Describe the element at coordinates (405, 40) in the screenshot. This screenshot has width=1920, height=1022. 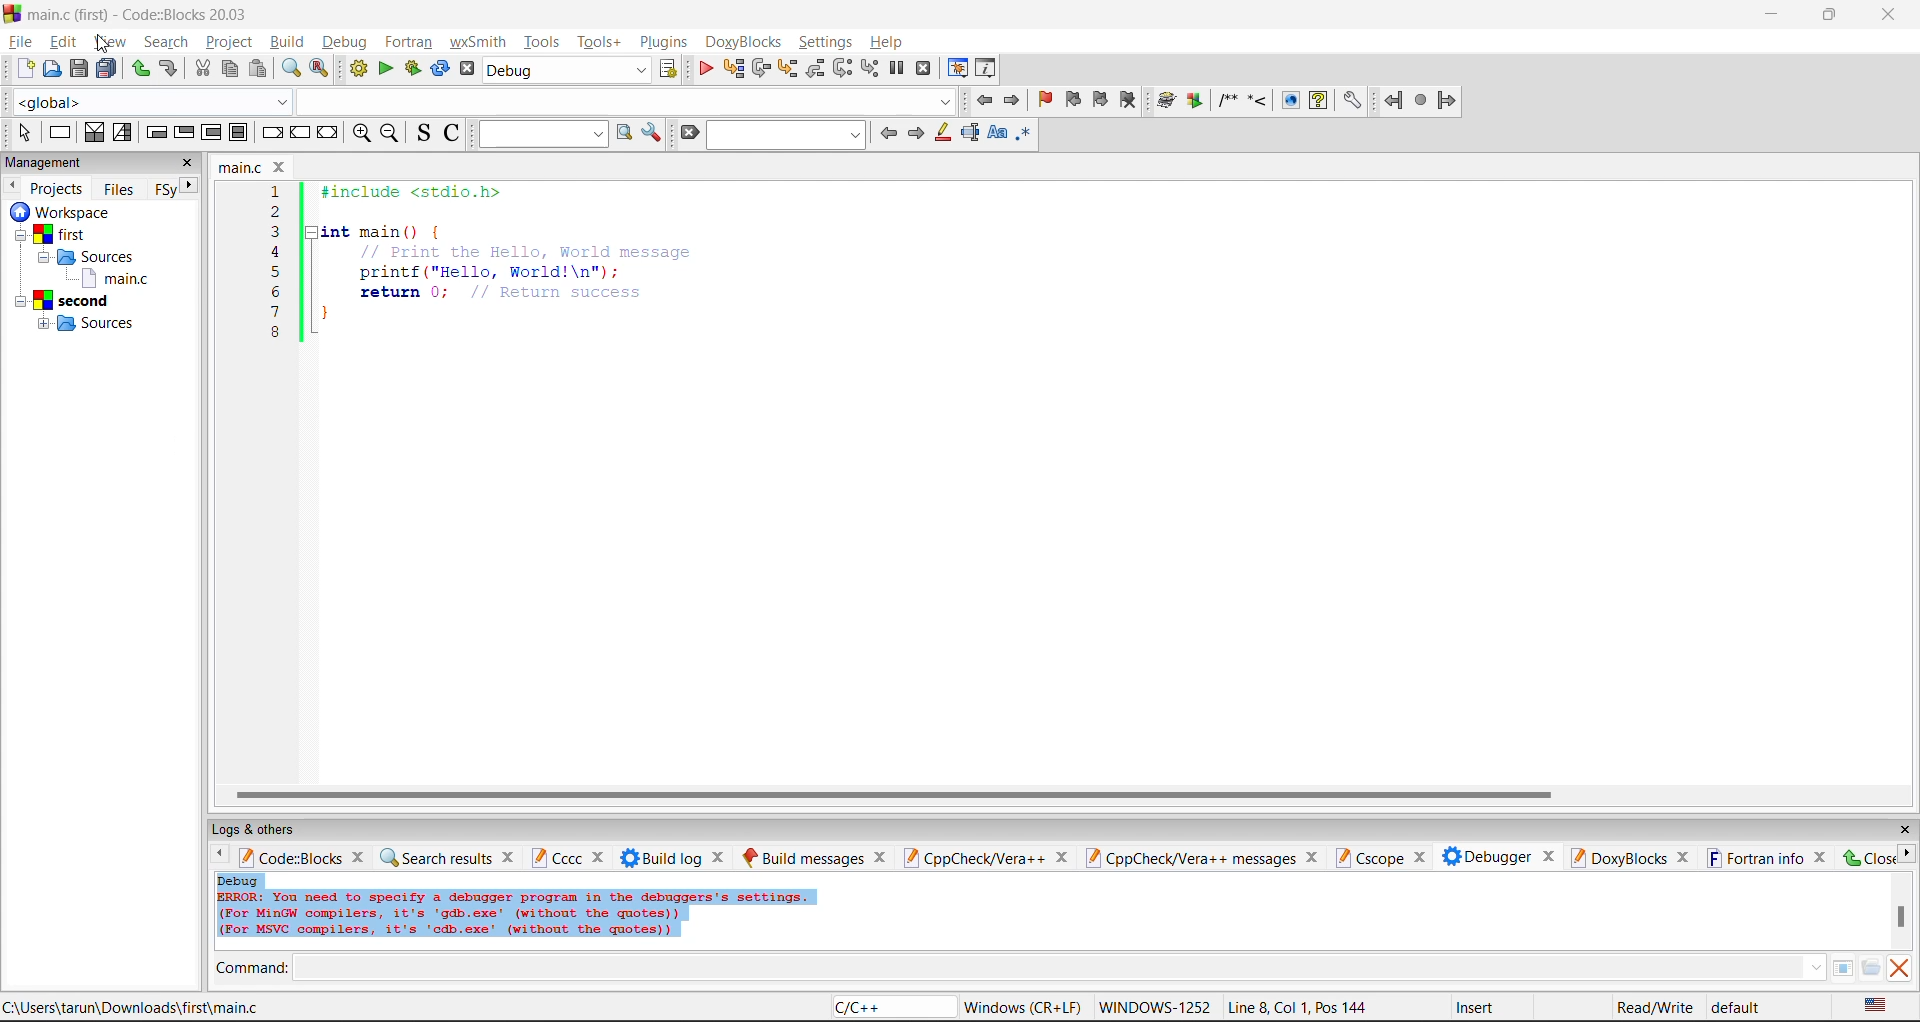
I see `fortran` at that location.